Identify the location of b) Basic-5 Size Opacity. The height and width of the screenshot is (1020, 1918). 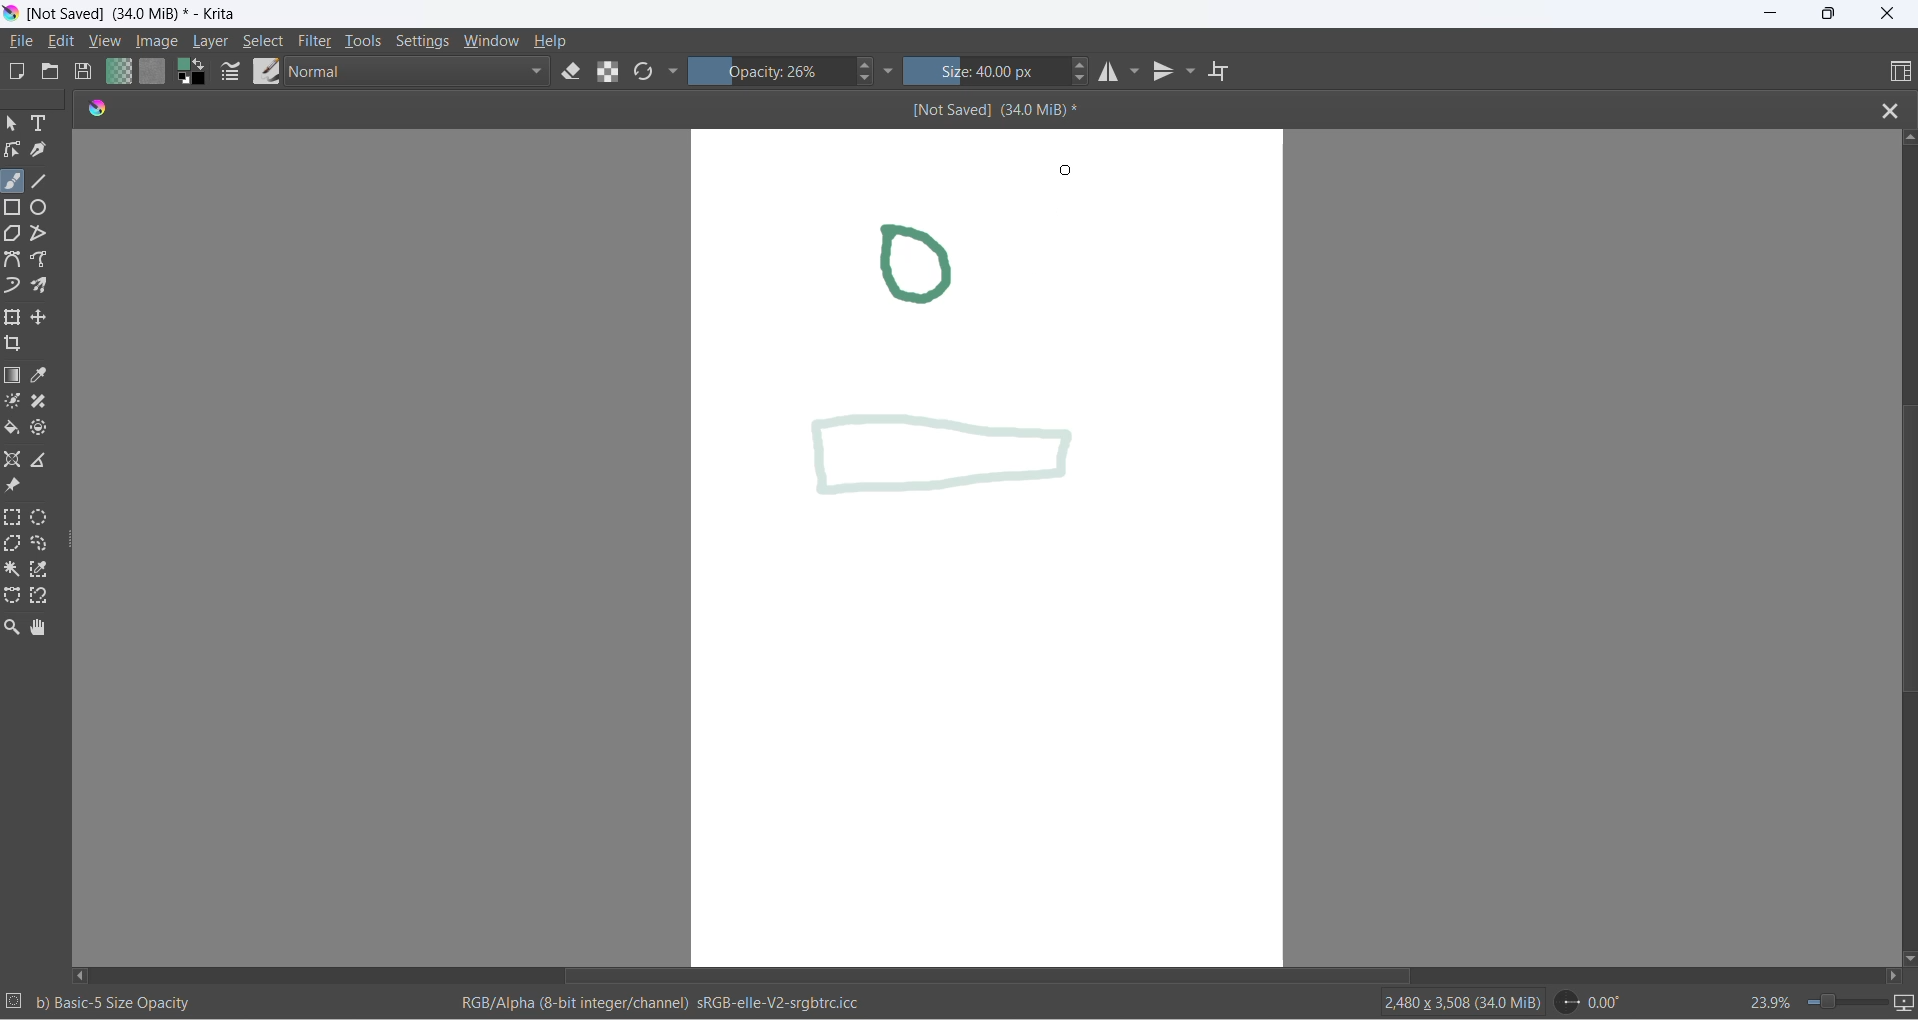
(117, 1001).